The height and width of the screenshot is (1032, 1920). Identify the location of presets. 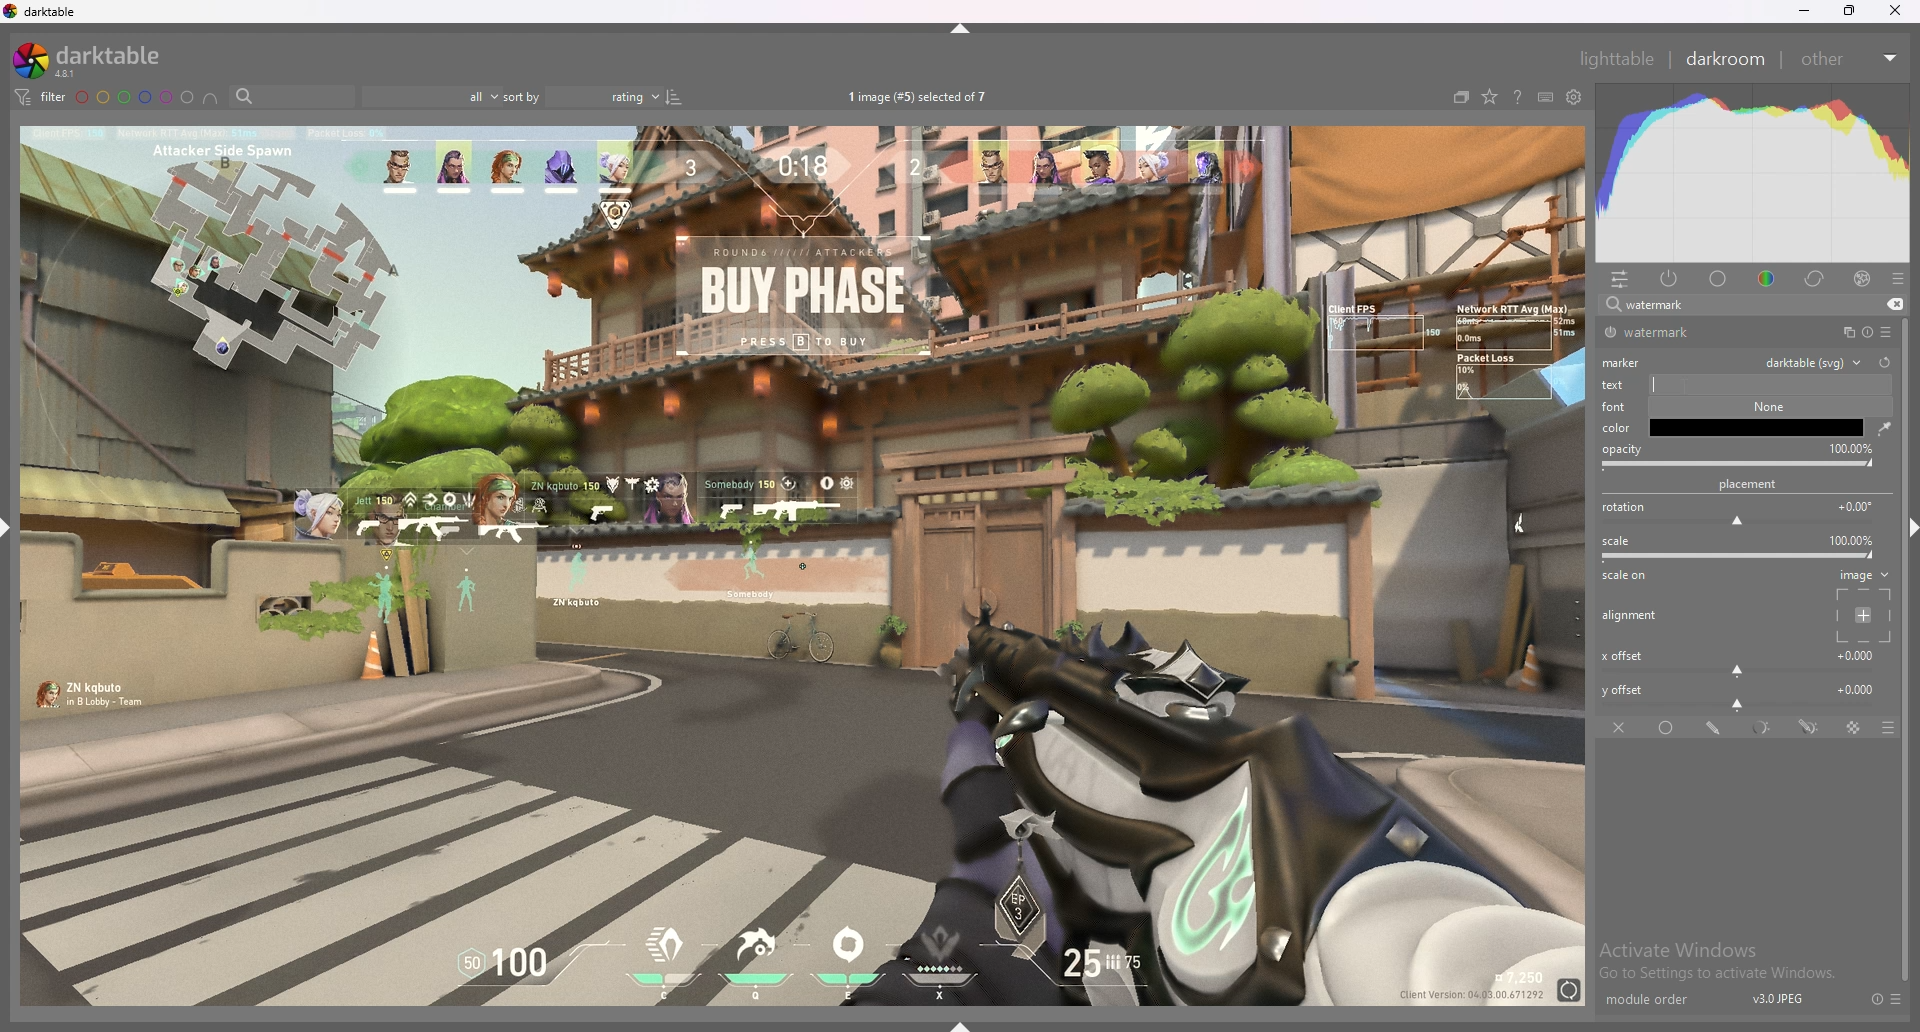
(1886, 332).